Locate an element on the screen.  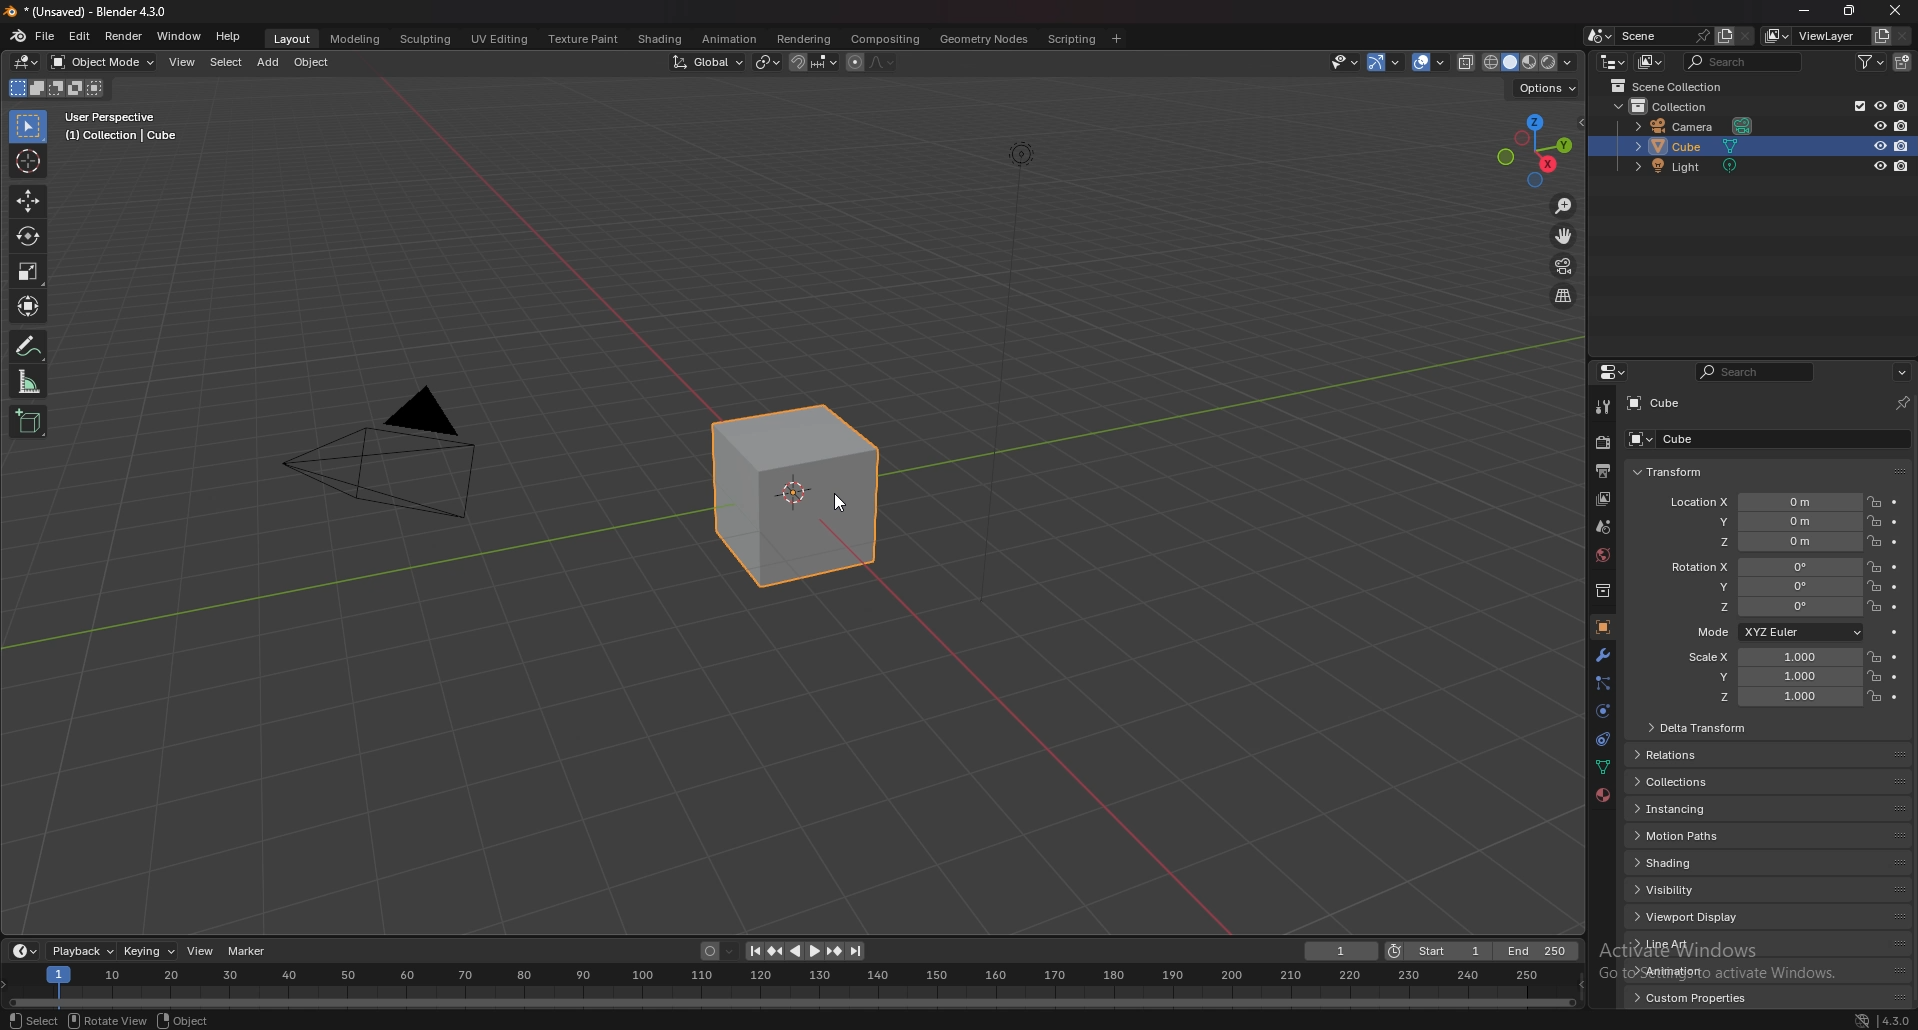
collection is located at coordinates (1603, 591).